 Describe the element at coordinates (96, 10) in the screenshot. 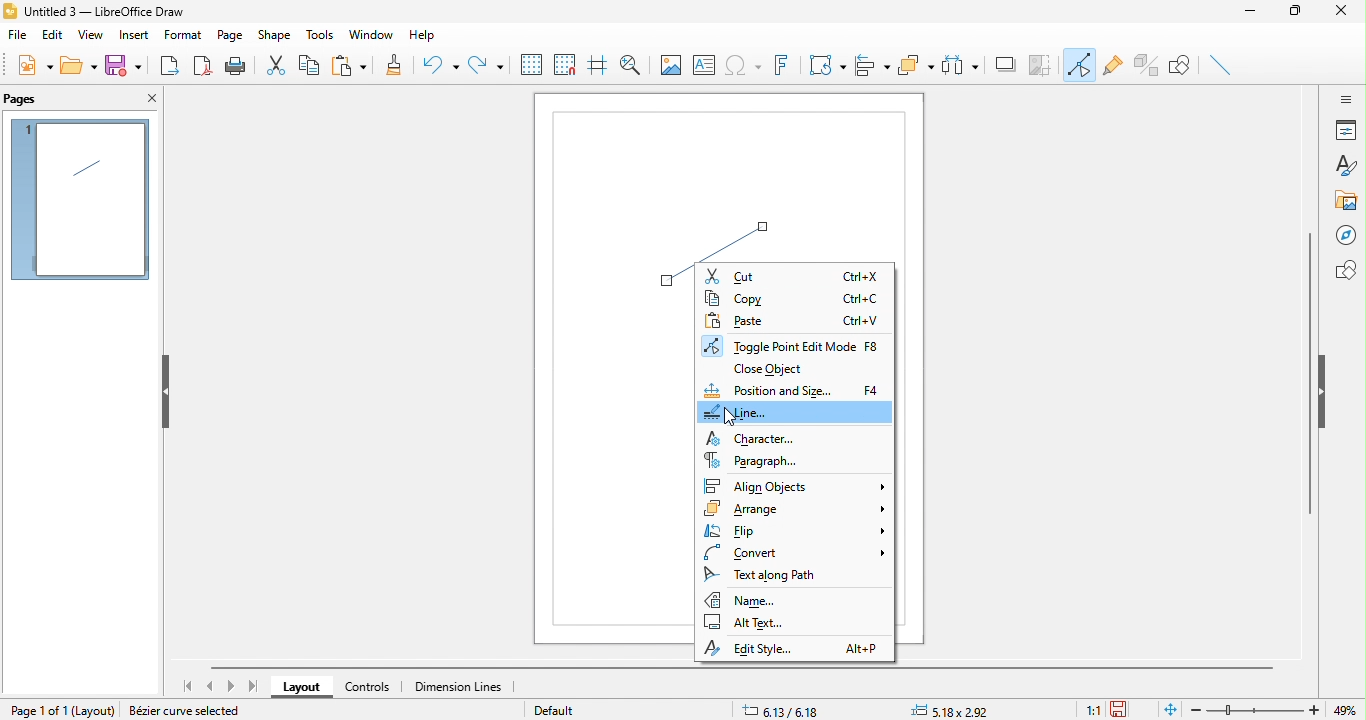

I see `Untitled 3 - LibreOffice Draw` at that location.